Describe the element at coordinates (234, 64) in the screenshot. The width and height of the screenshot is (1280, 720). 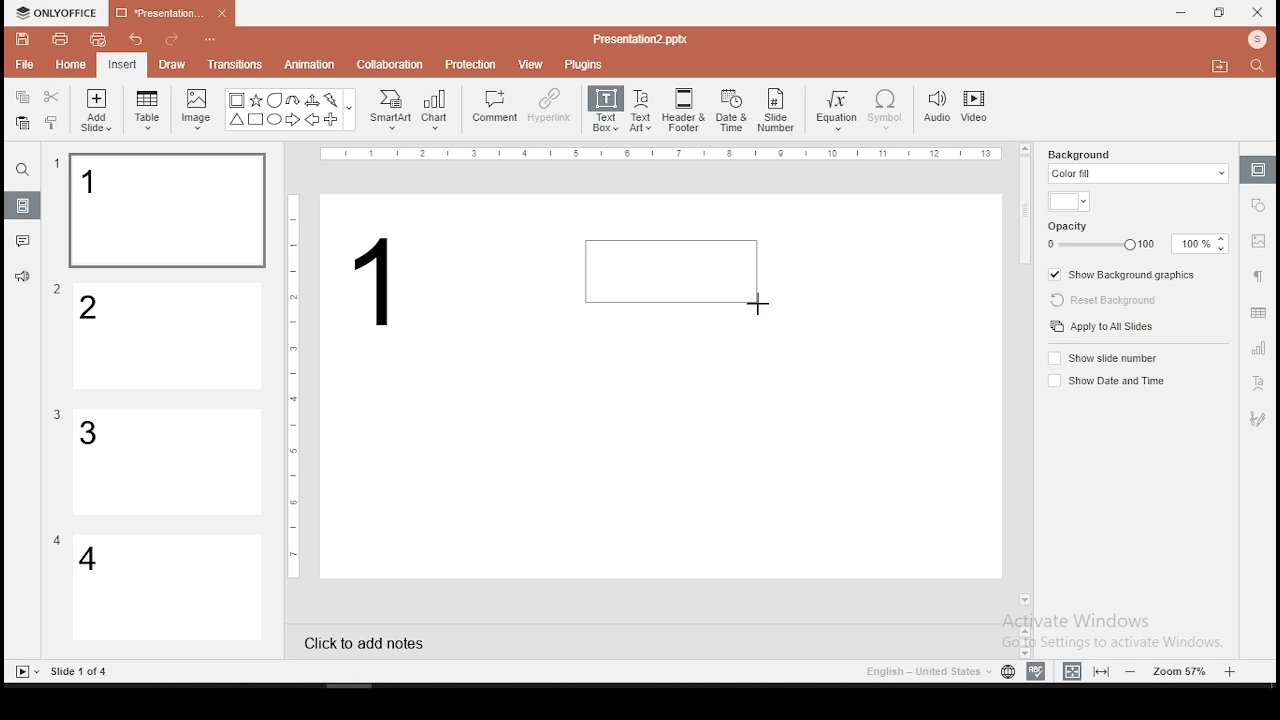
I see `transitions` at that location.